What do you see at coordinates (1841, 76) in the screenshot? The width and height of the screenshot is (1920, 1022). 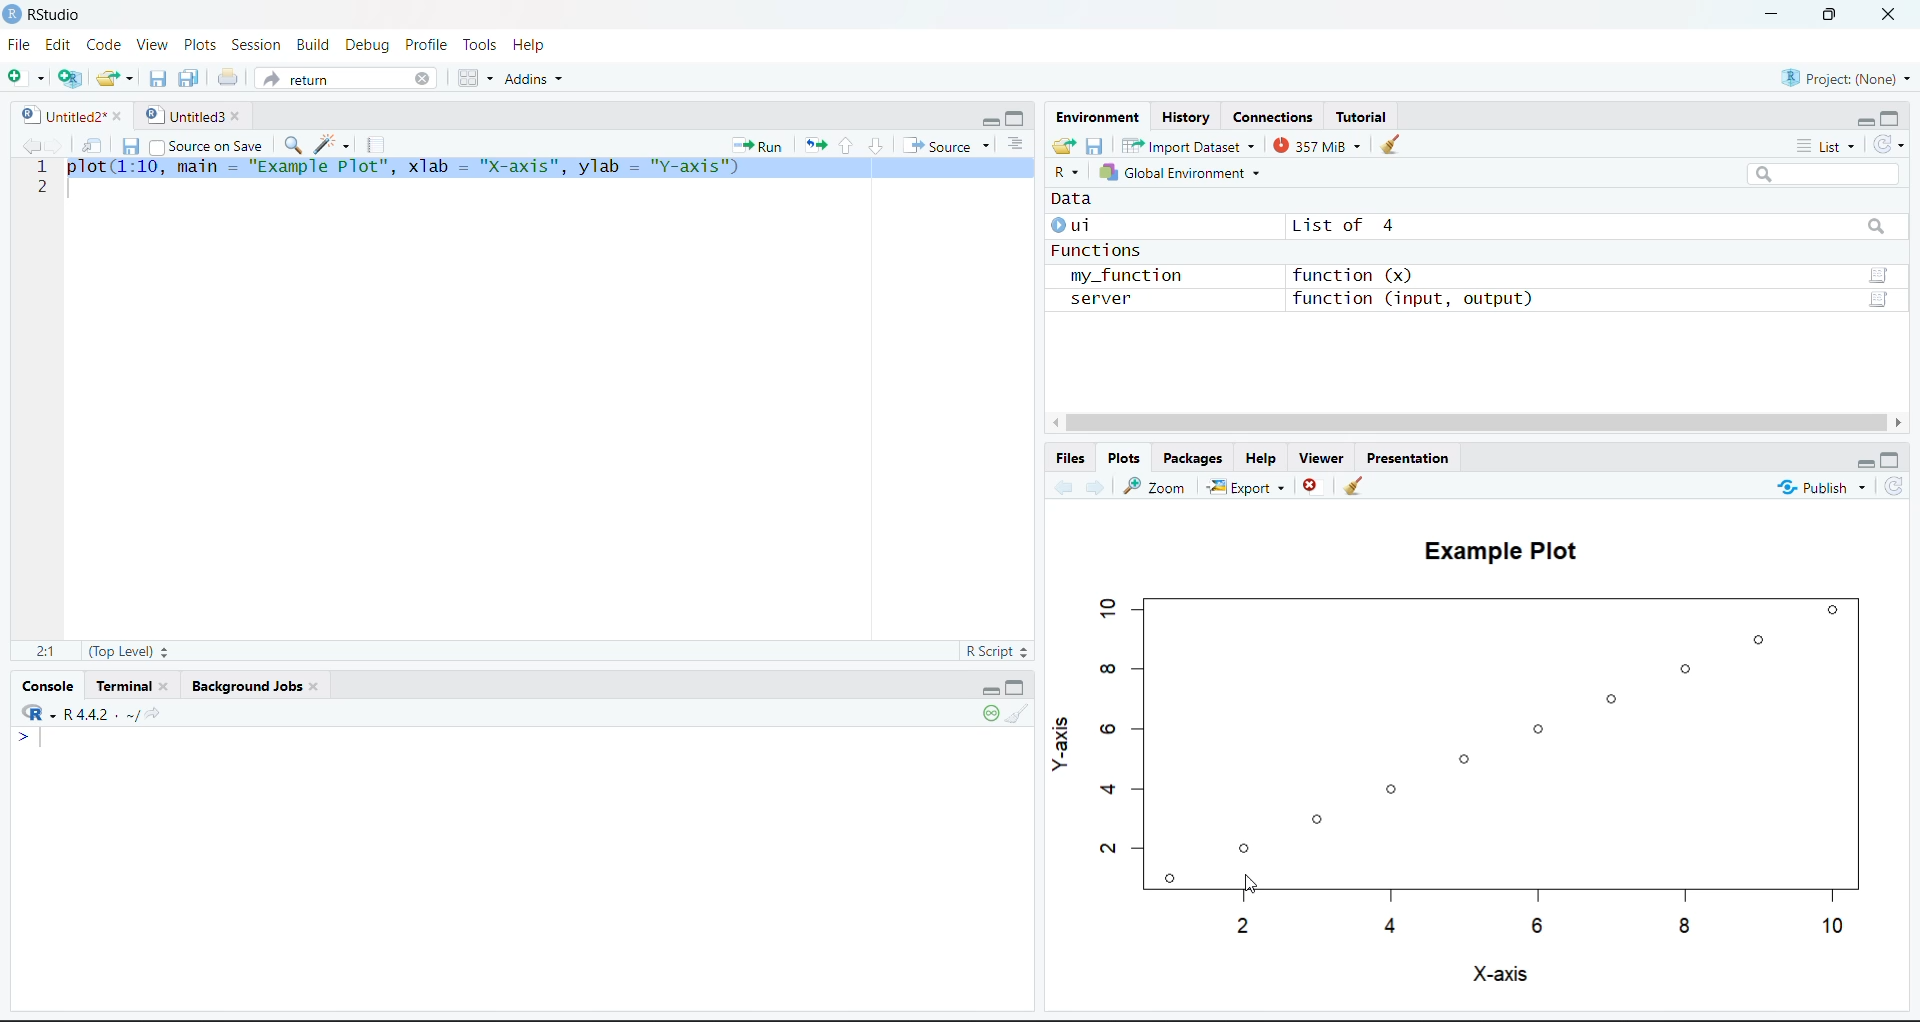 I see `Project (None)` at bounding box center [1841, 76].